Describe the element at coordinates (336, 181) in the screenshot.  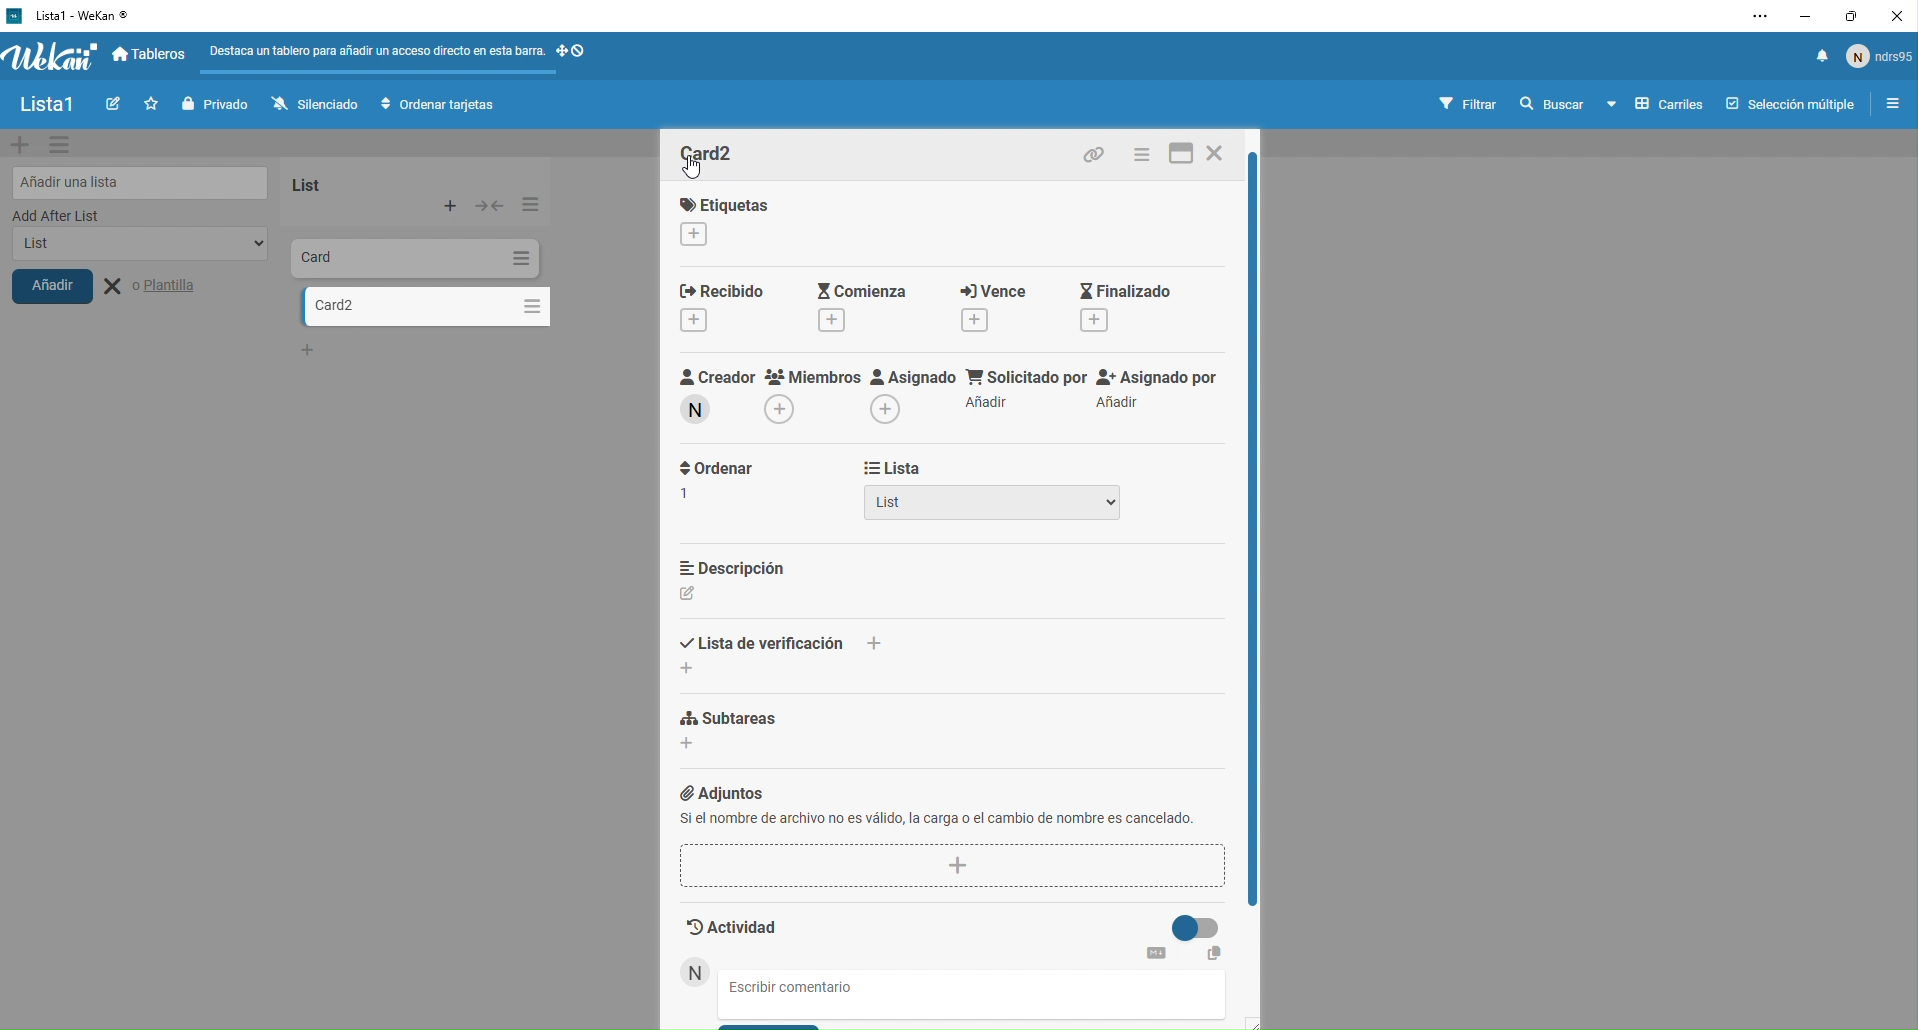
I see `list` at that location.